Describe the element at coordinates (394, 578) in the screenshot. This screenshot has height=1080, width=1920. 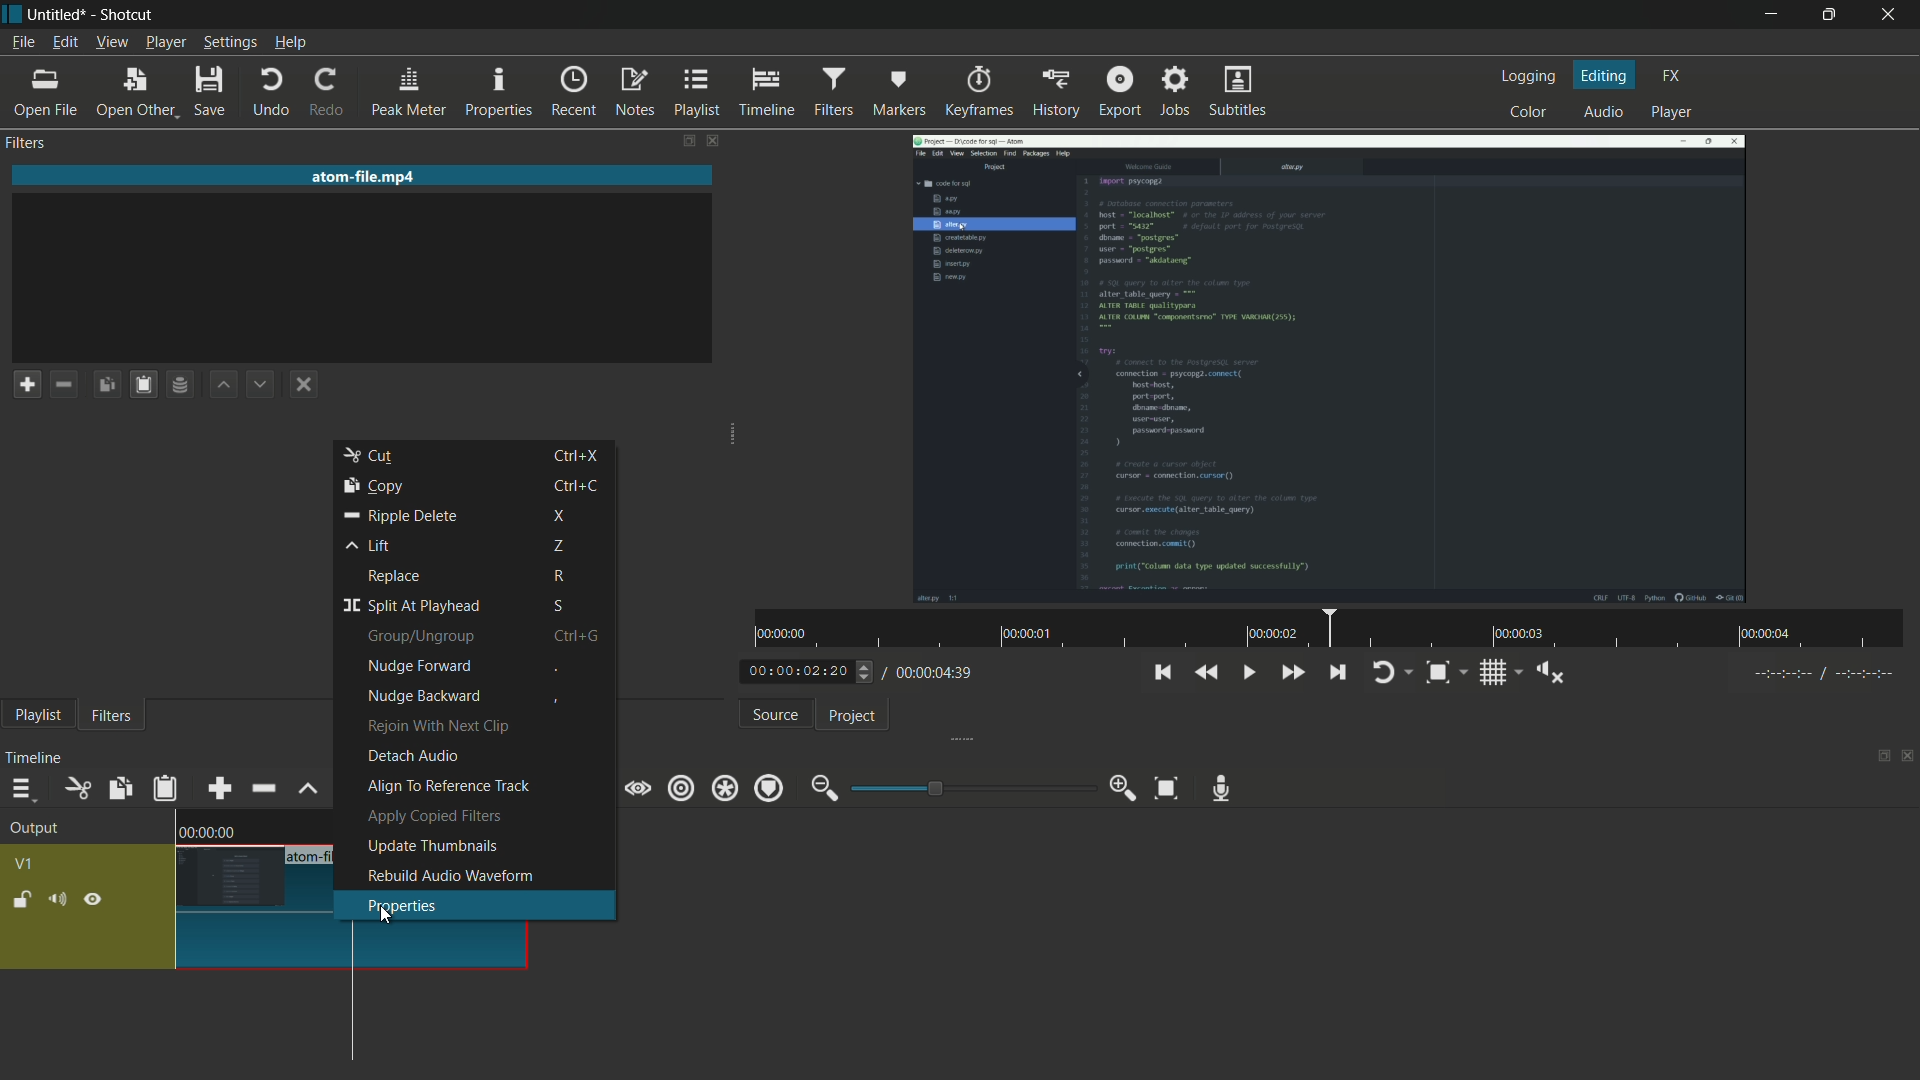
I see `replace` at that location.